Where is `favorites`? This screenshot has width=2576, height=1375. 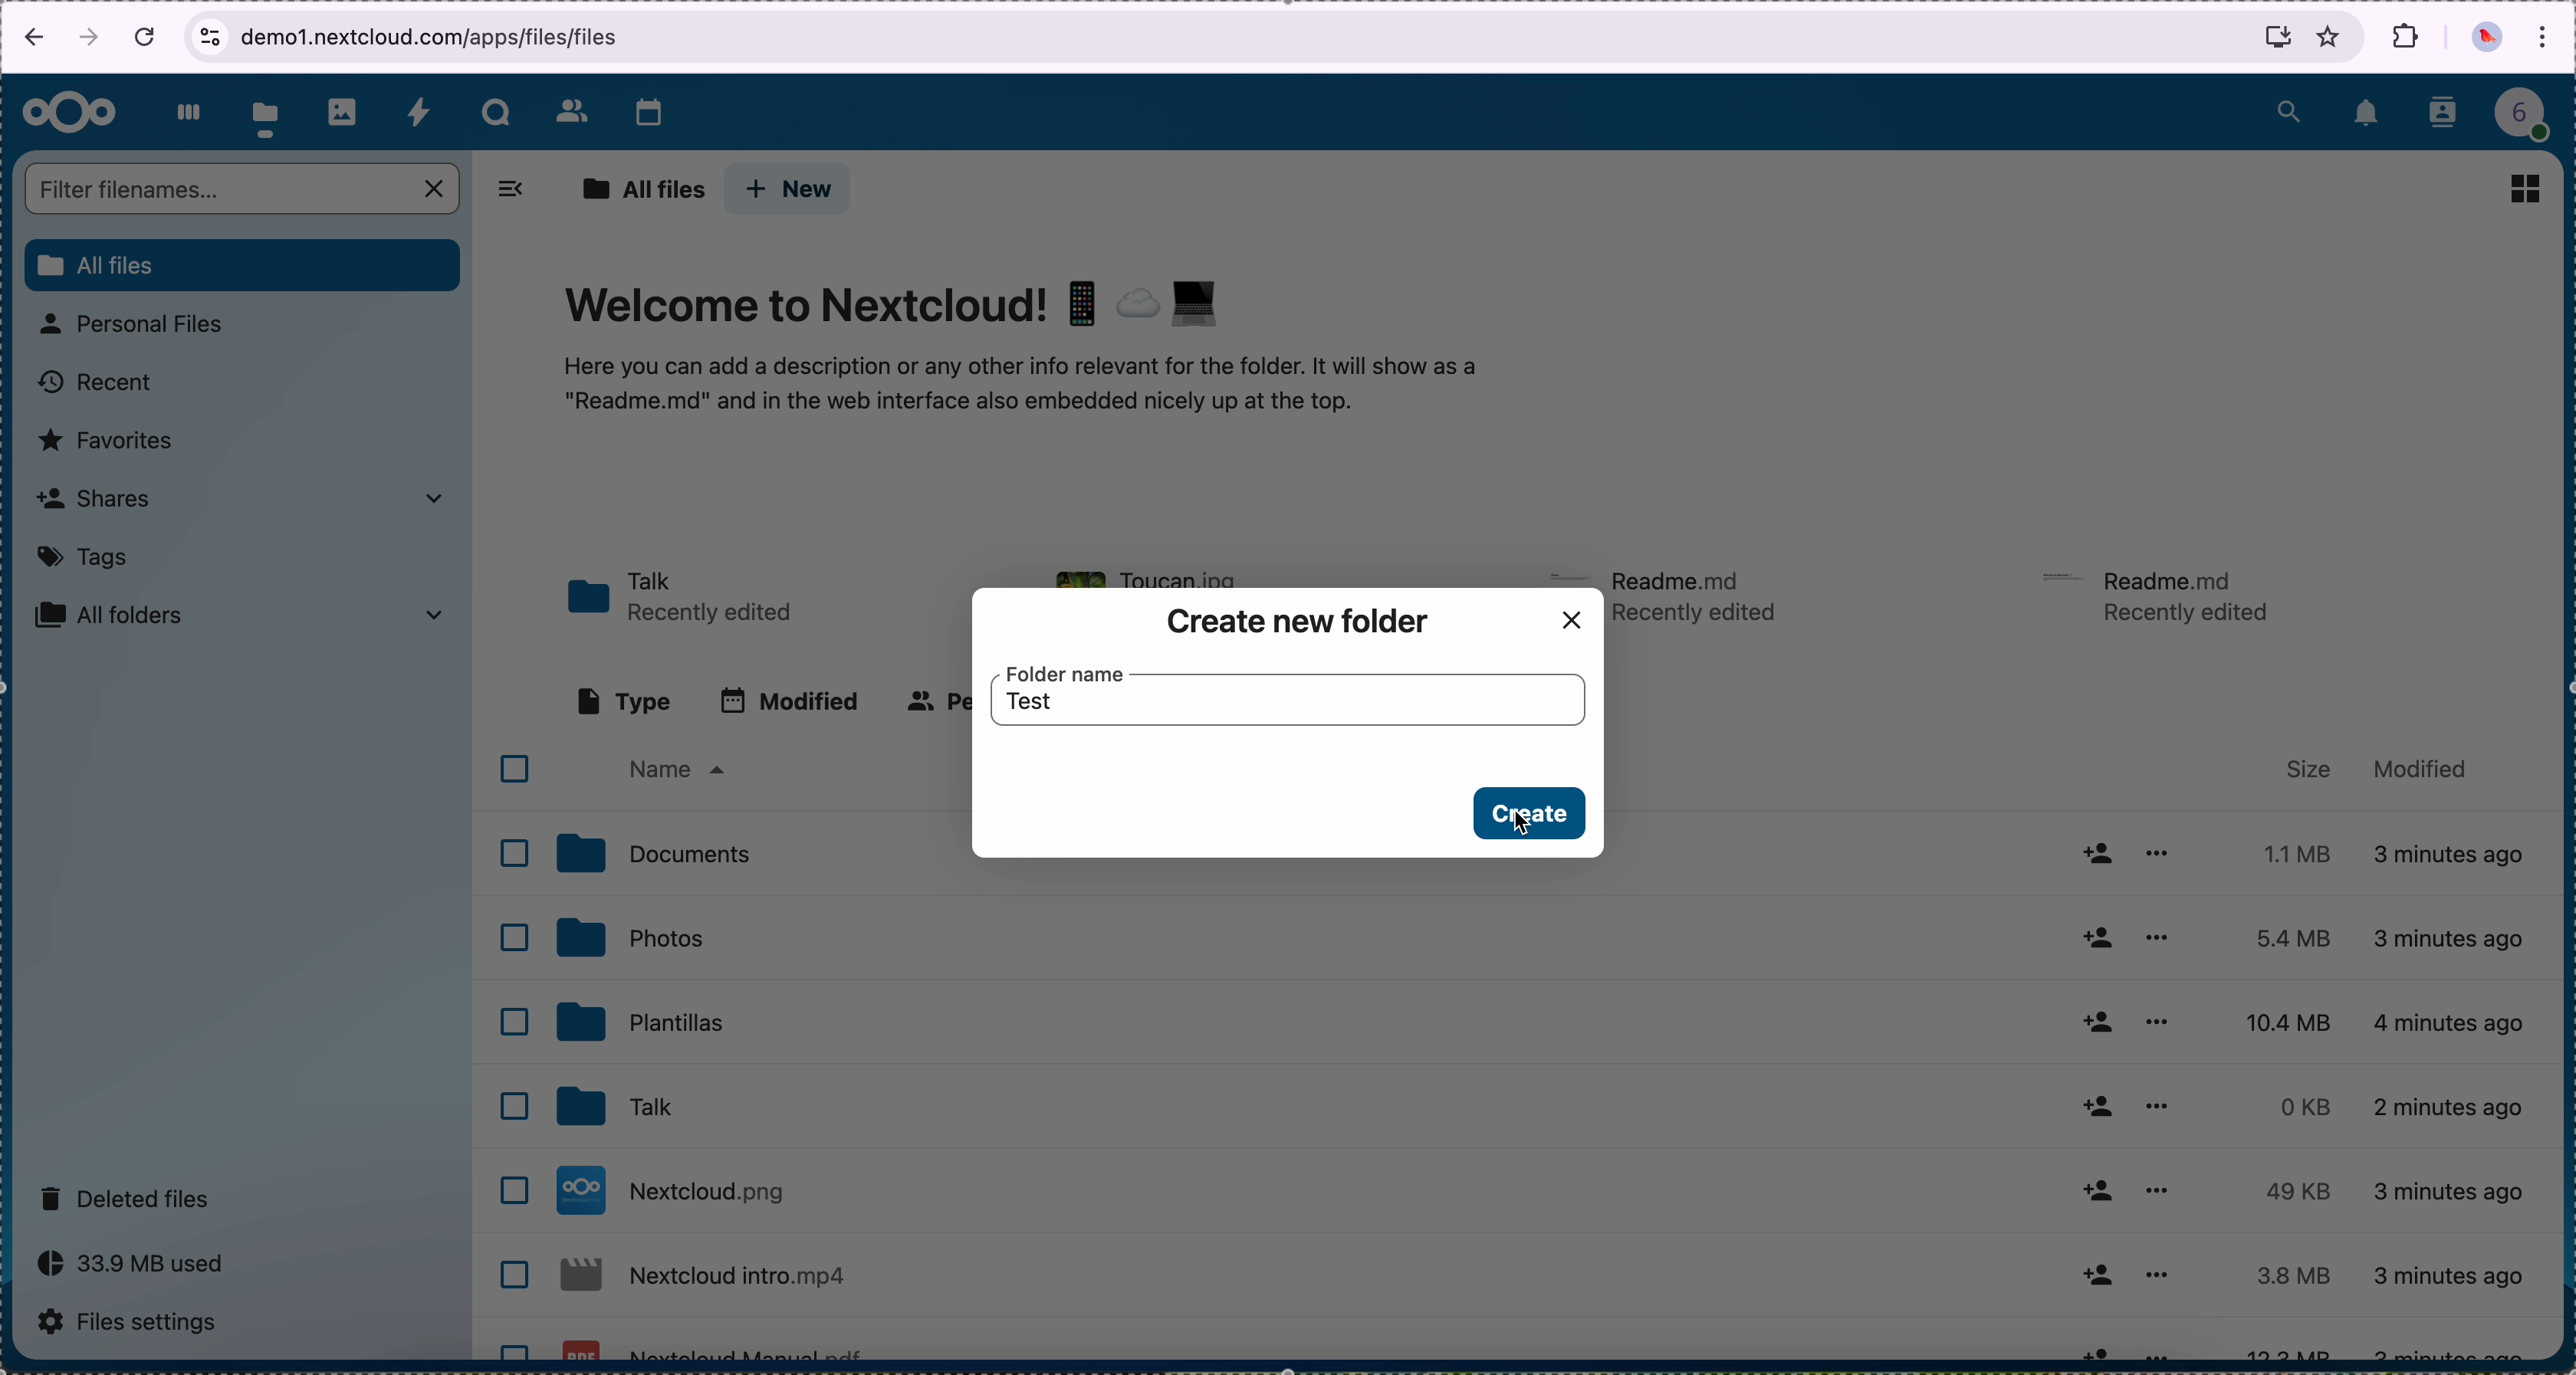
favorites is located at coordinates (2330, 36).